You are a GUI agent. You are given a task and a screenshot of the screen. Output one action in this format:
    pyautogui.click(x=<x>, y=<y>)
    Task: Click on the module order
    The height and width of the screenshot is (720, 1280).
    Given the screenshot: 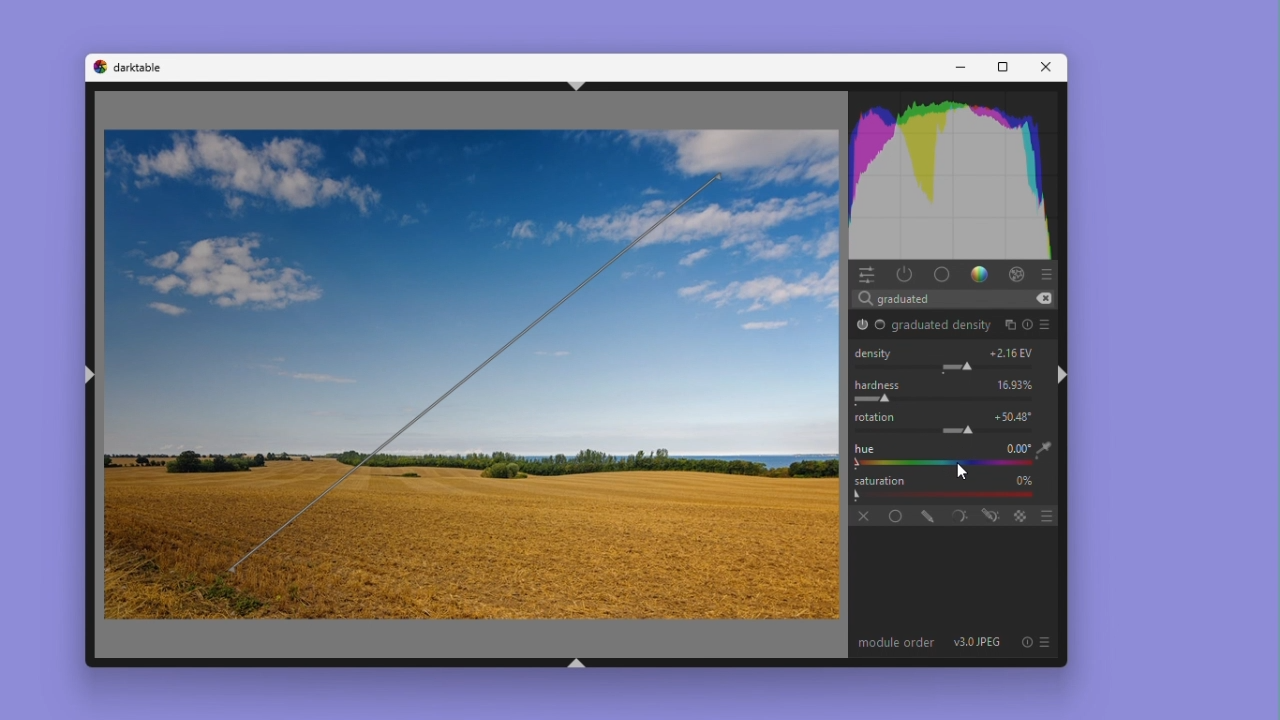 What is the action you would take?
    pyautogui.click(x=896, y=643)
    